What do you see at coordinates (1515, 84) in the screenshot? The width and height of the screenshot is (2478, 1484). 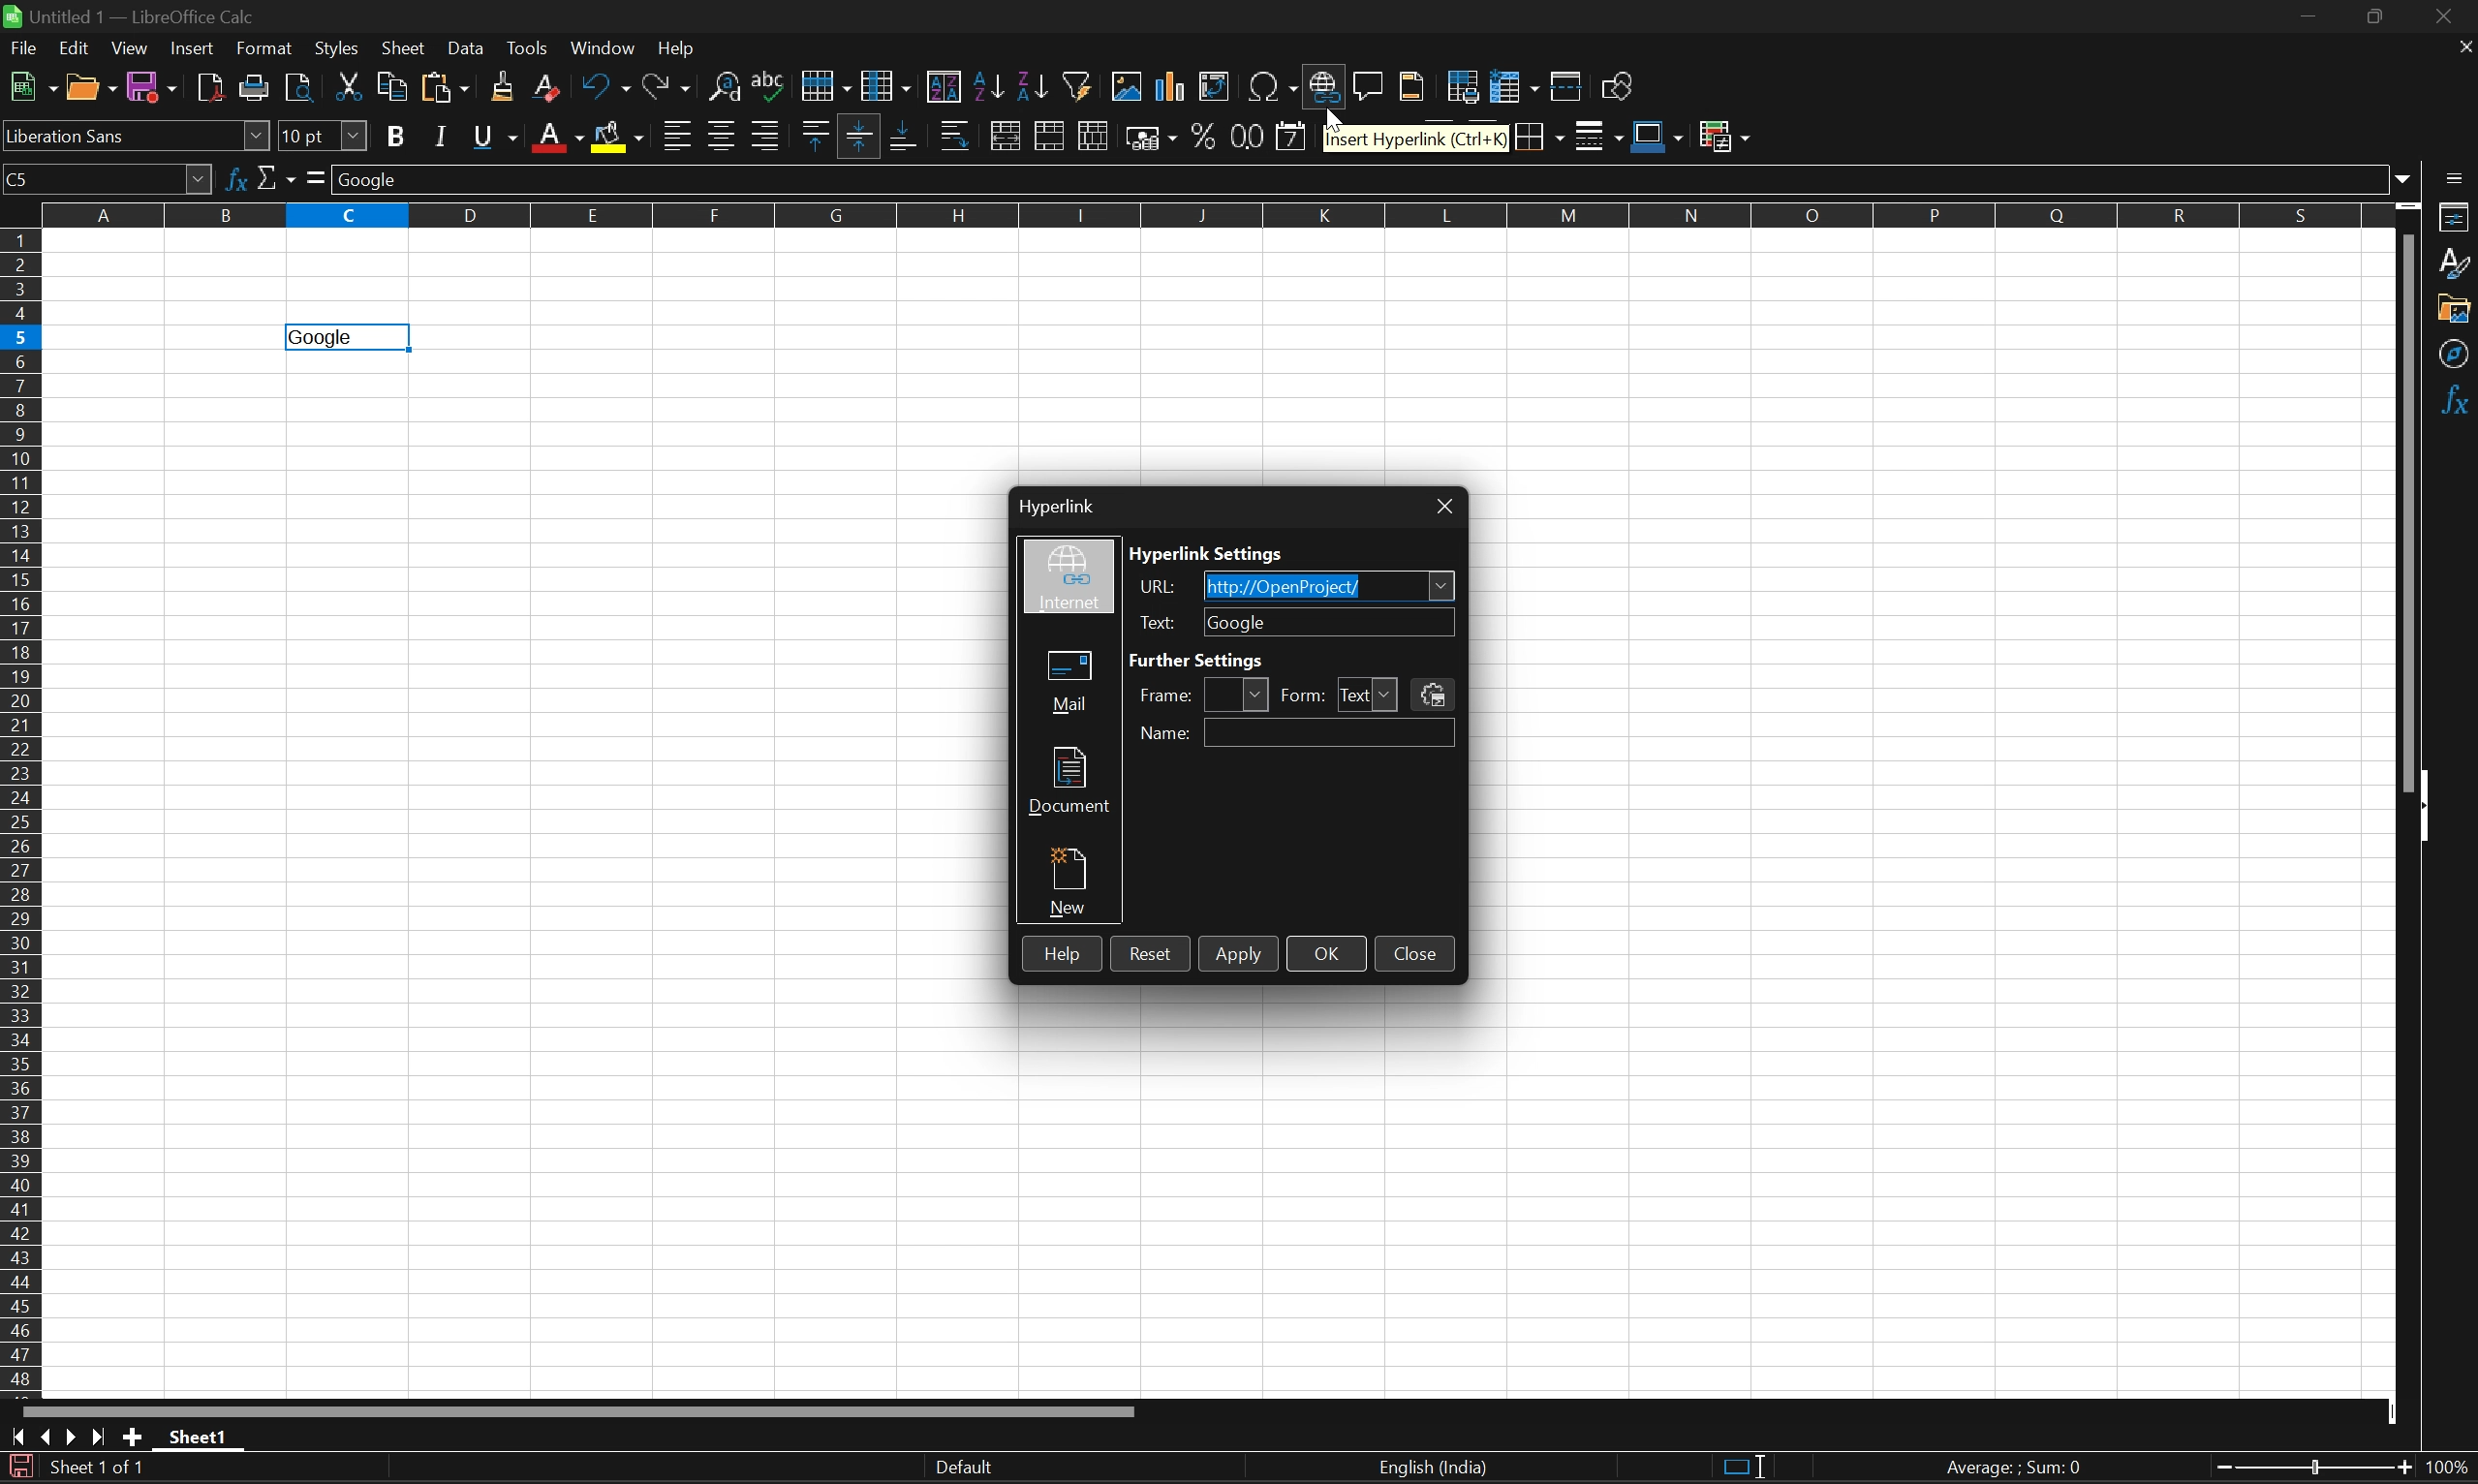 I see `Freeze rows and columns` at bounding box center [1515, 84].